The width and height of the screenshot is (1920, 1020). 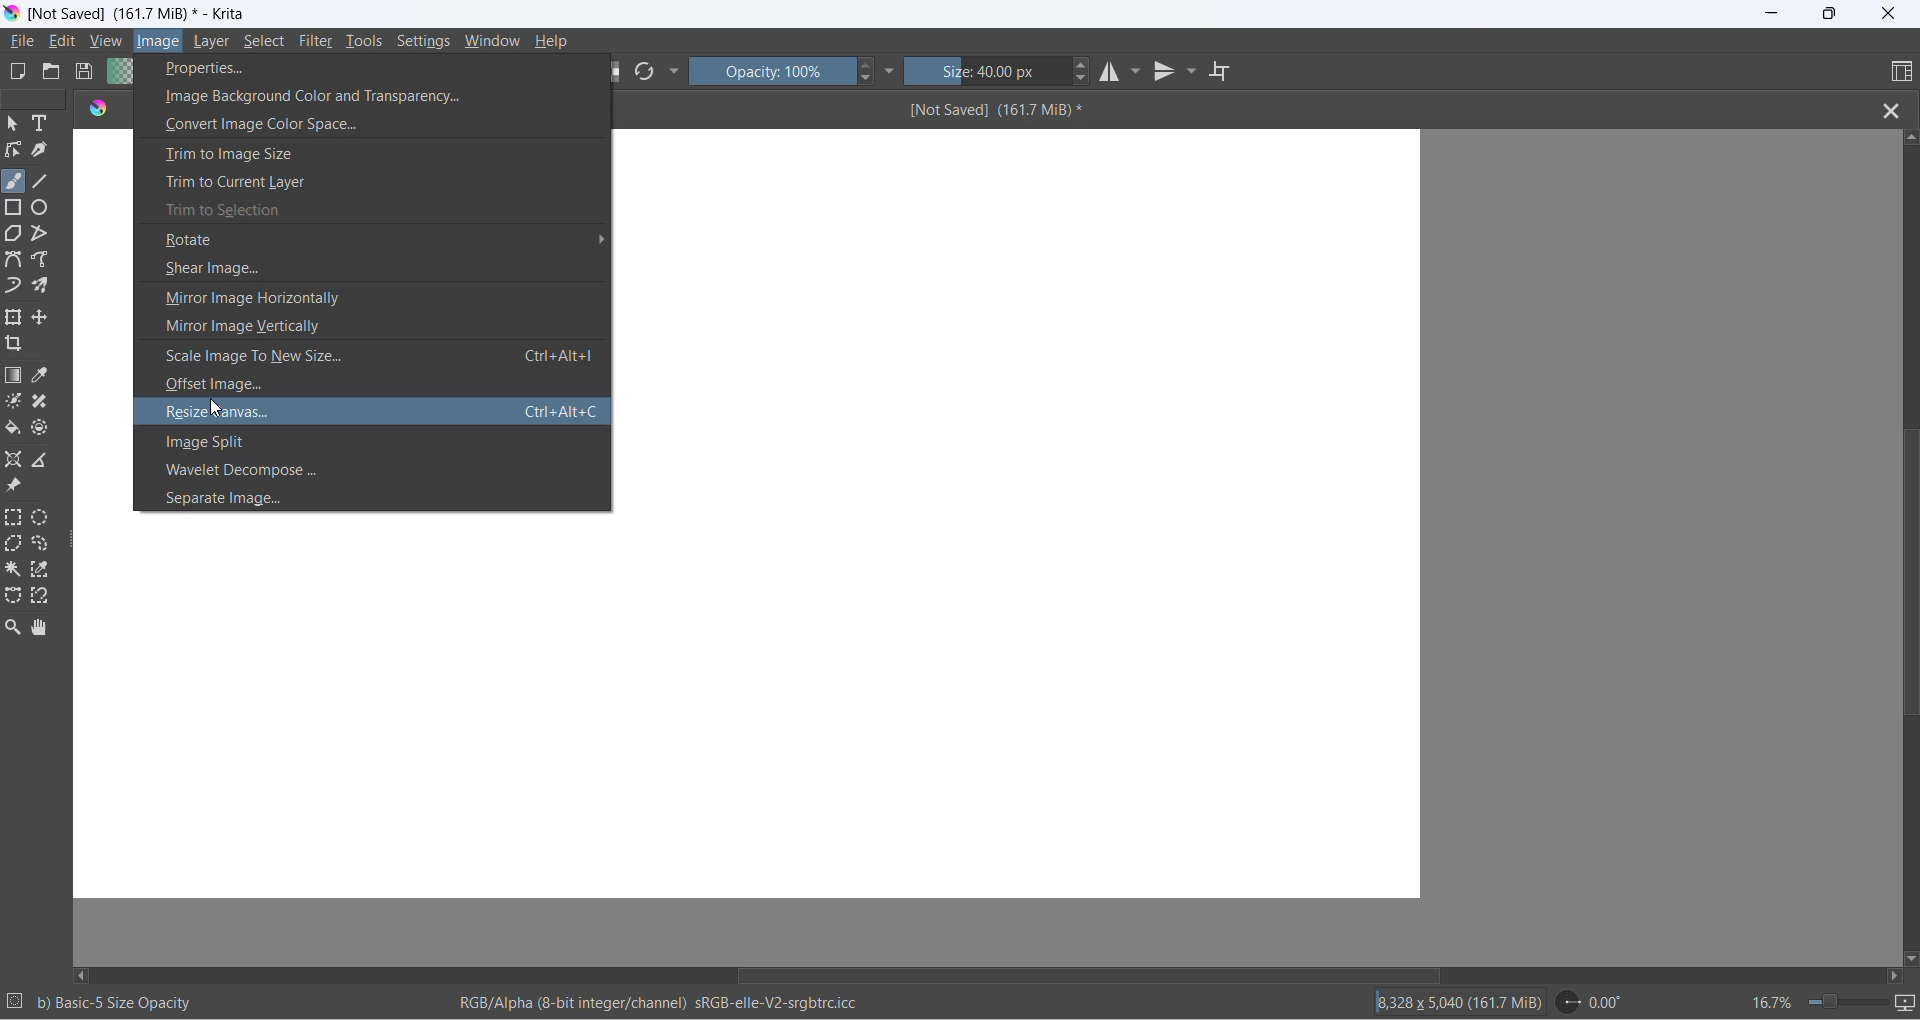 I want to click on line tool, so click(x=44, y=178).